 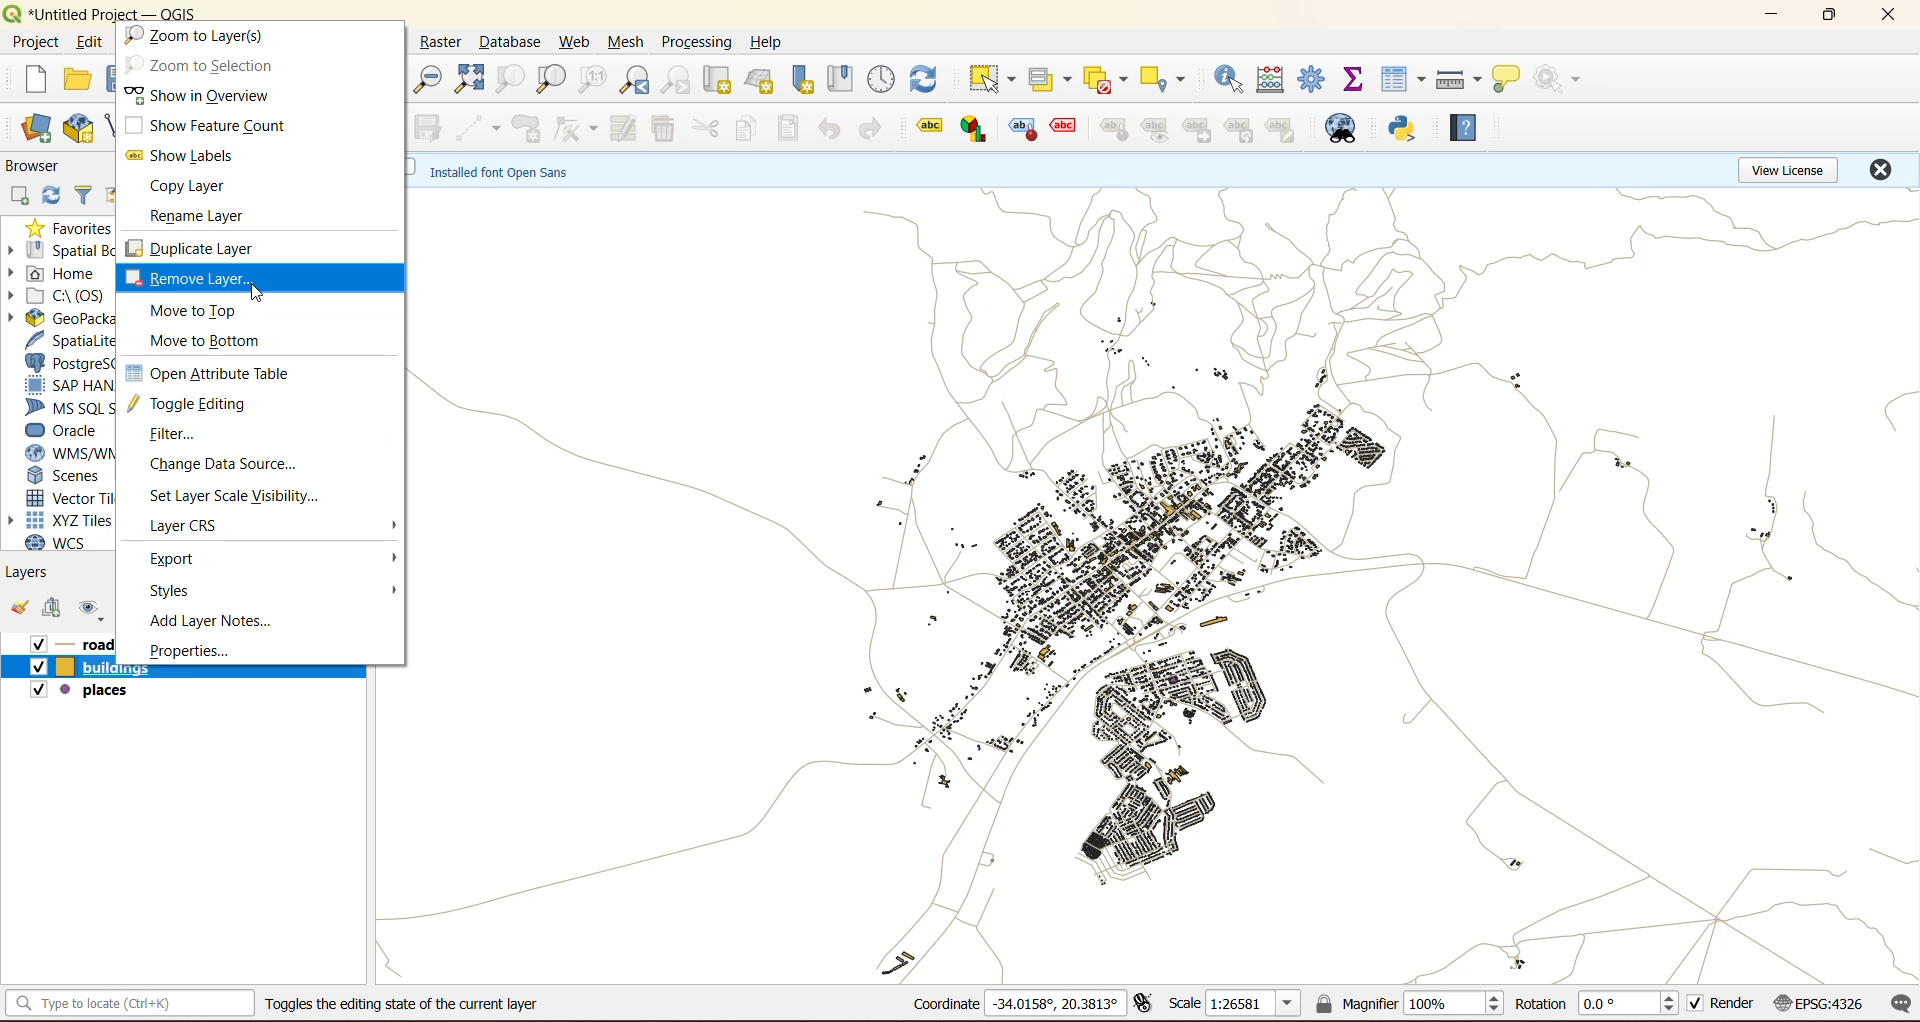 What do you see at coordinates (1561, 81) in the screenshot?
I see `no action` at bounding box center [1561, 81].